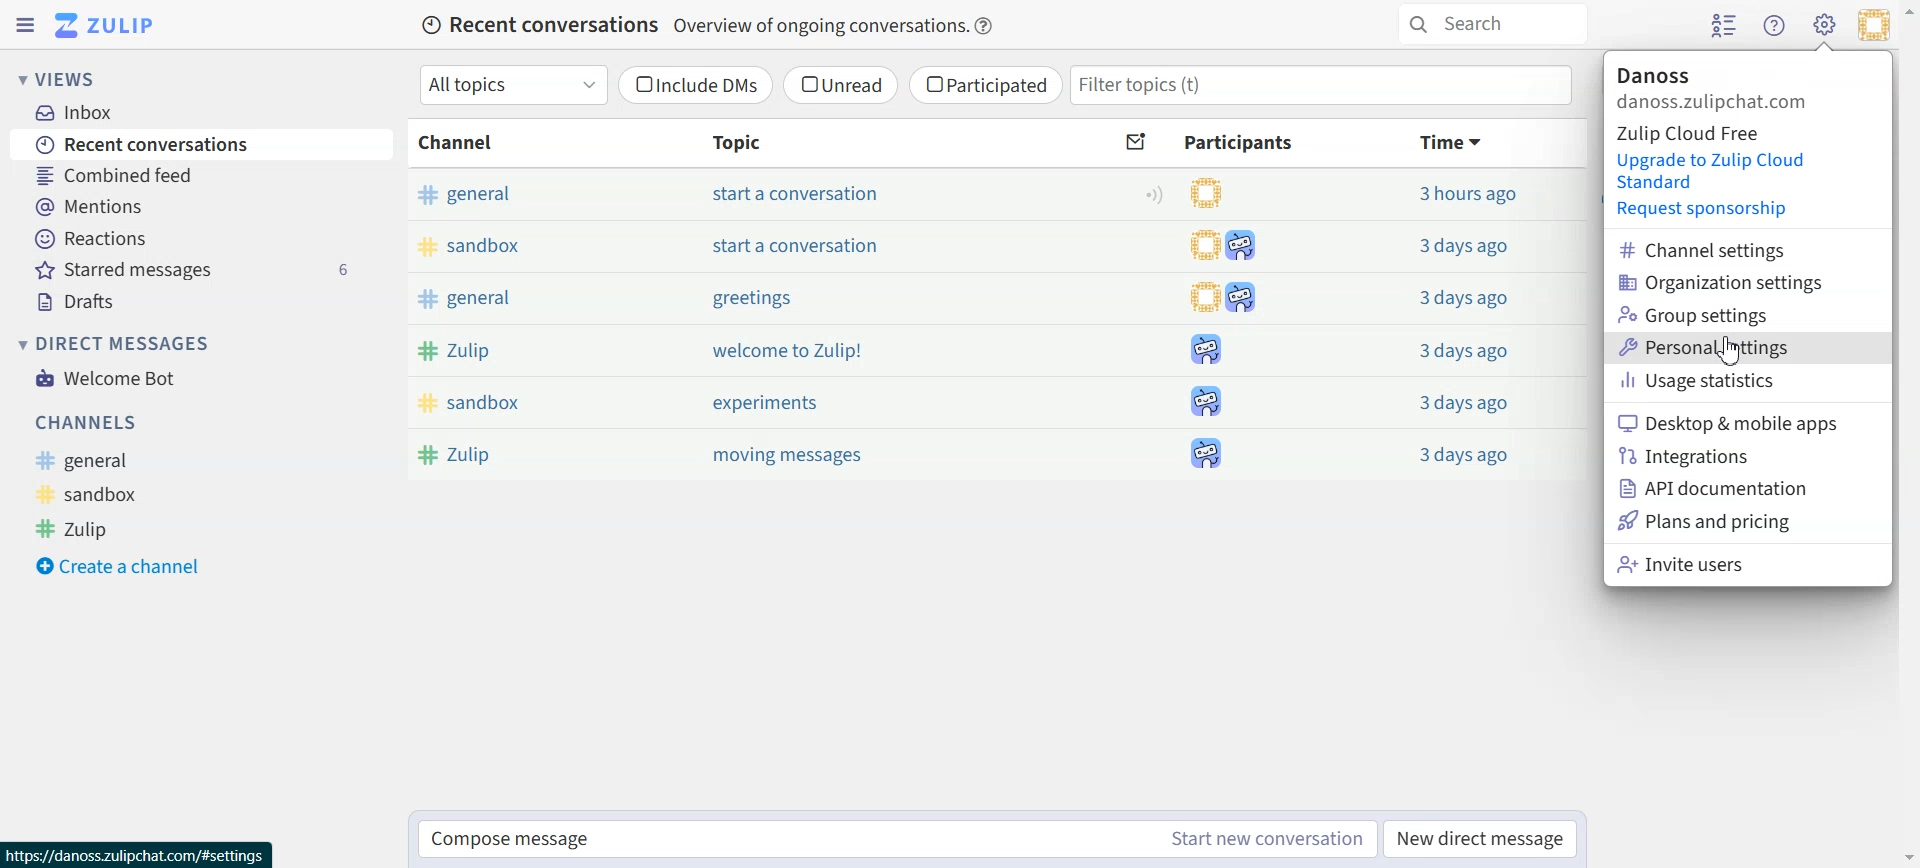 The width and height of the screenshot is (1920, 868). I want to click on 3 days ago, so click(1460, 299).